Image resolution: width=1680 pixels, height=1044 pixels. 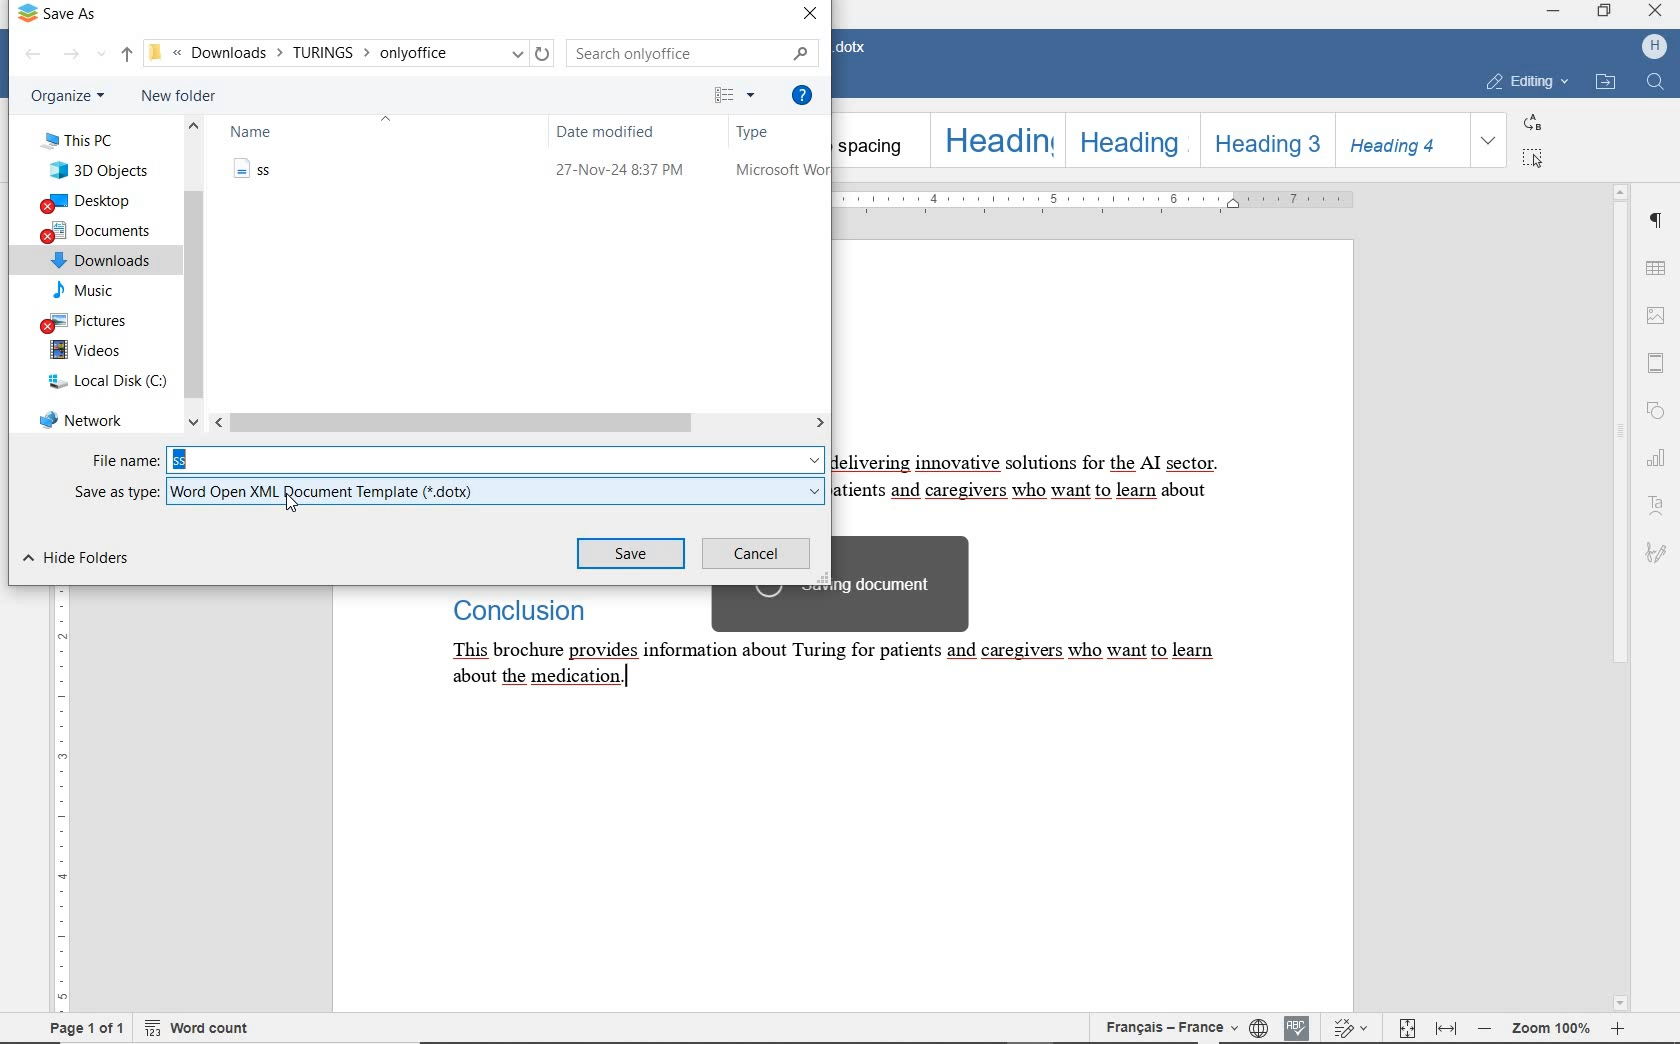 What do you see at coordinates (92, 201) in the screenshot?
I see `DESKTOP` at bounding box center [92, 201].